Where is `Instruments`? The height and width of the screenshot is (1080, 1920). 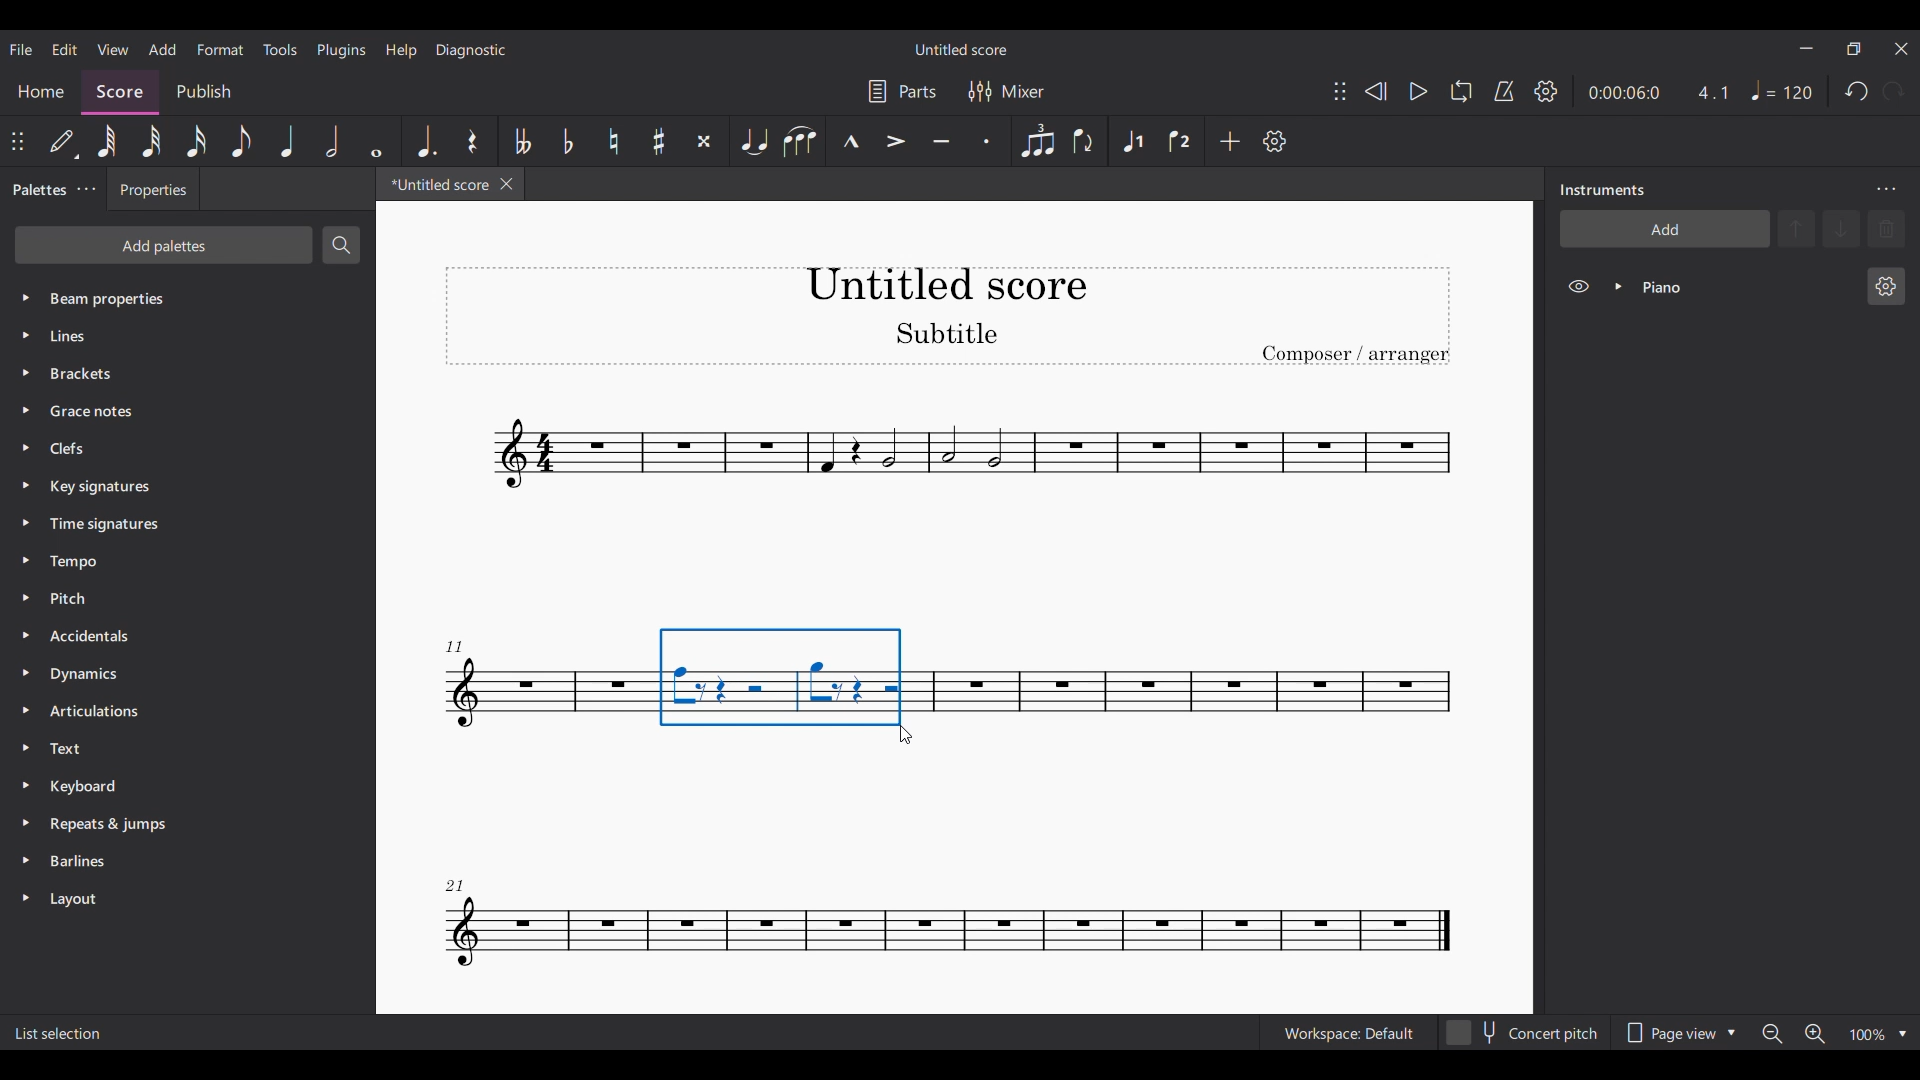
Instruments is located at coordinates (1602, 190).